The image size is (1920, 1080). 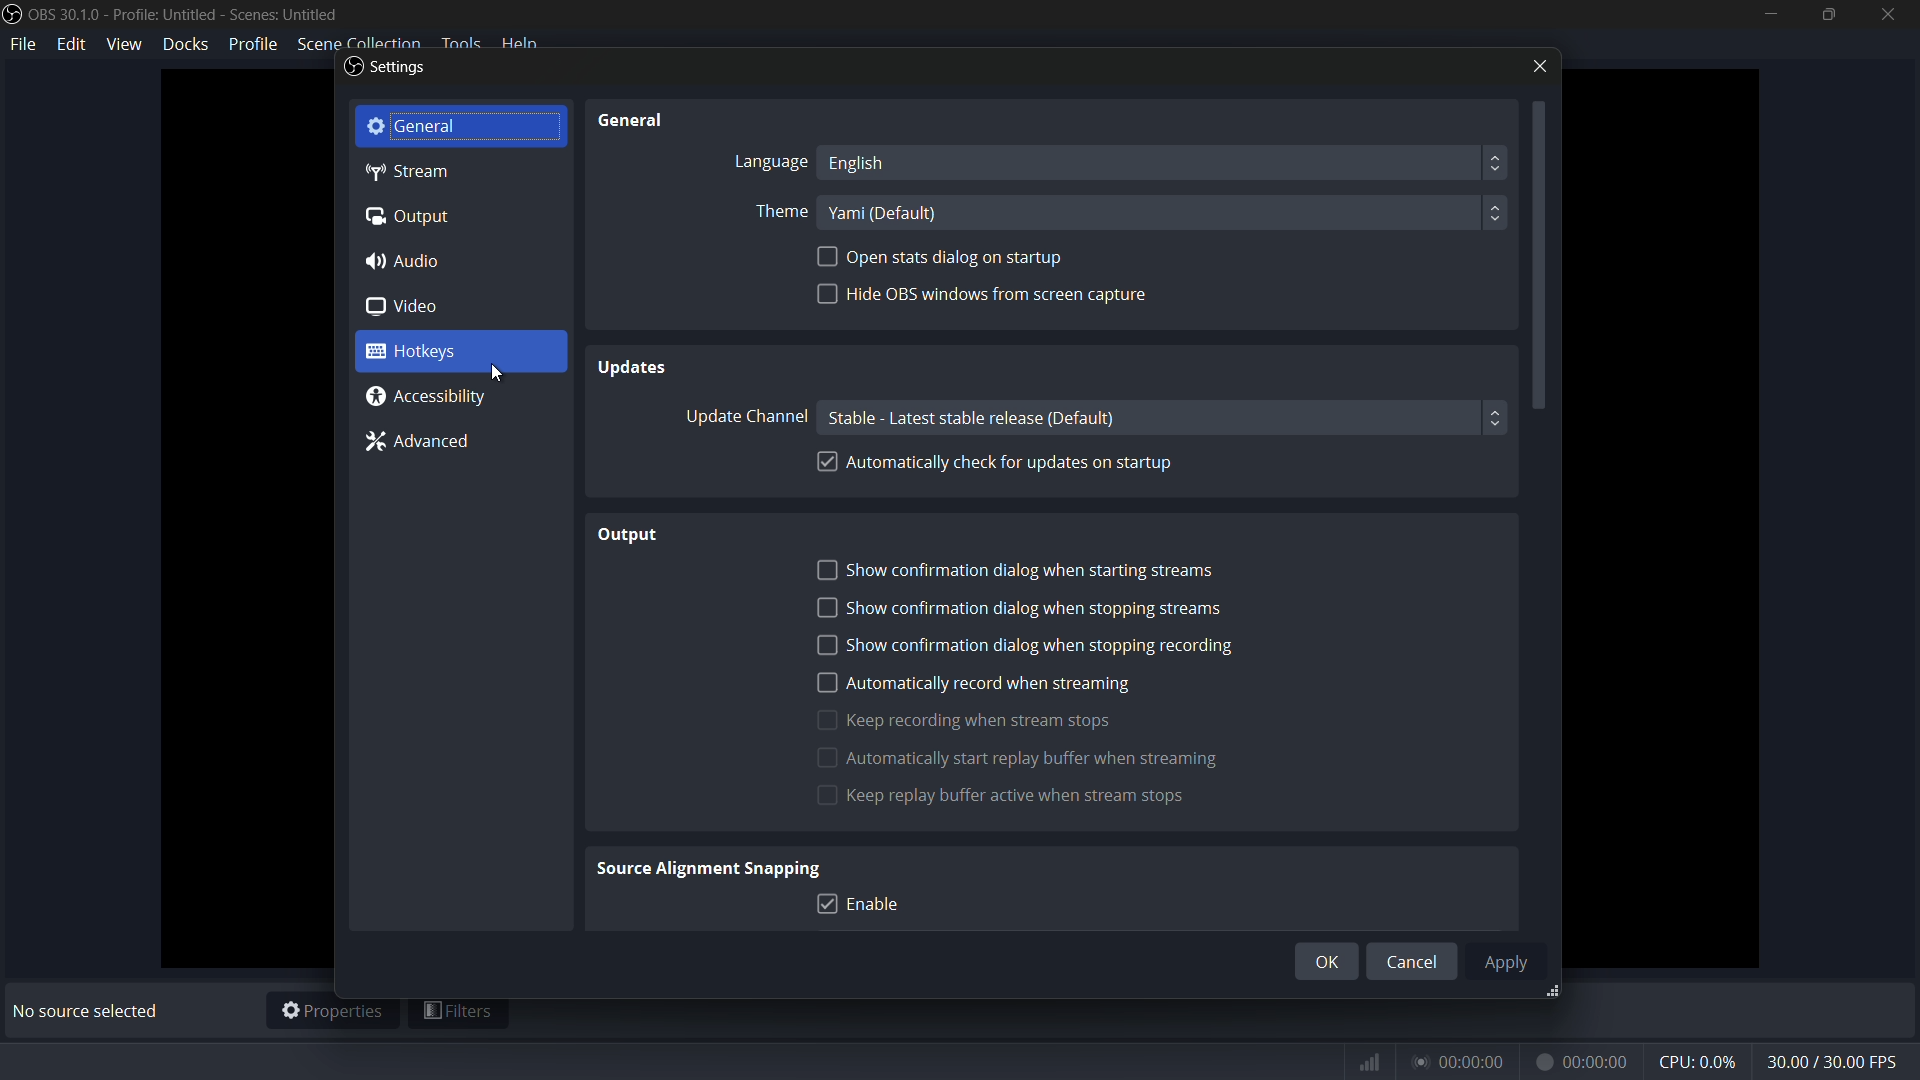 I want to click on advanced, so click(x=416, y=442).